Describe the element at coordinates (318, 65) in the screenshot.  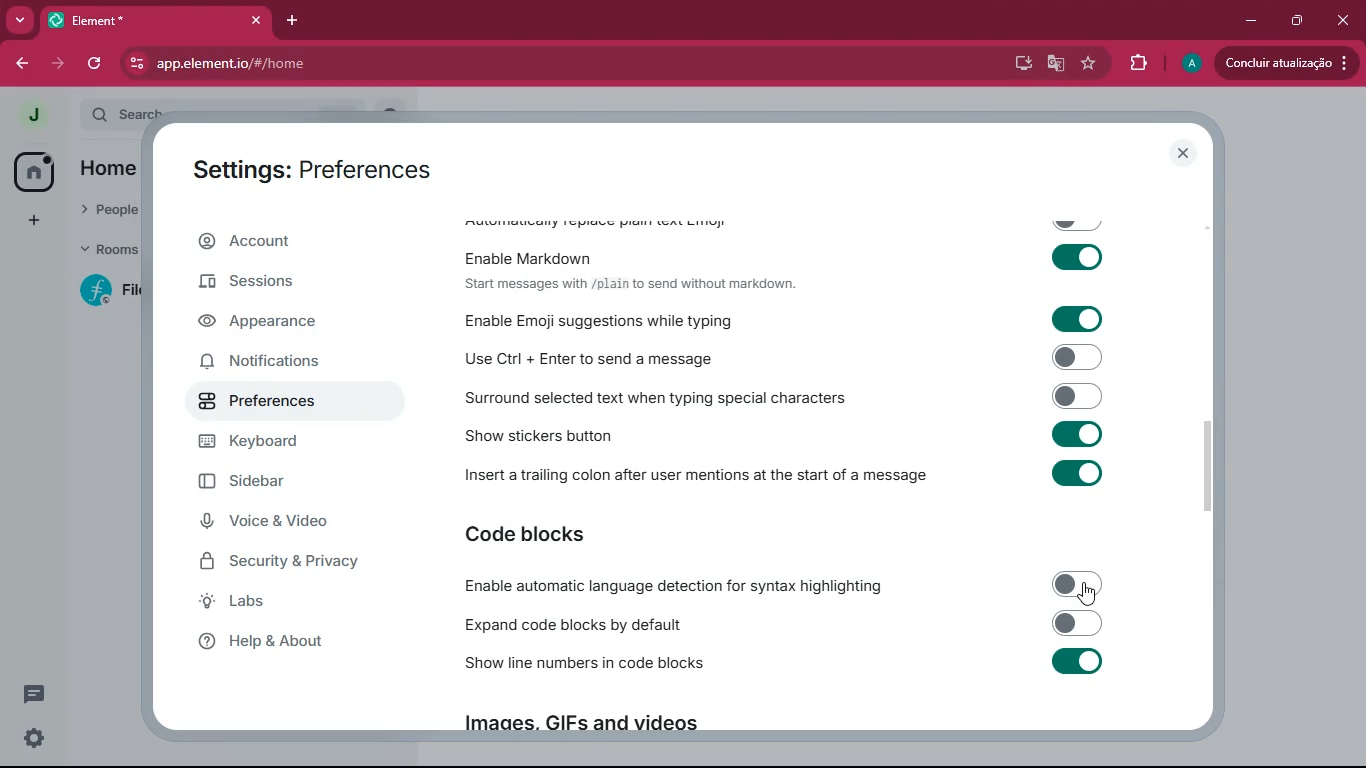
I see `app.element.io/#/home` at that location.